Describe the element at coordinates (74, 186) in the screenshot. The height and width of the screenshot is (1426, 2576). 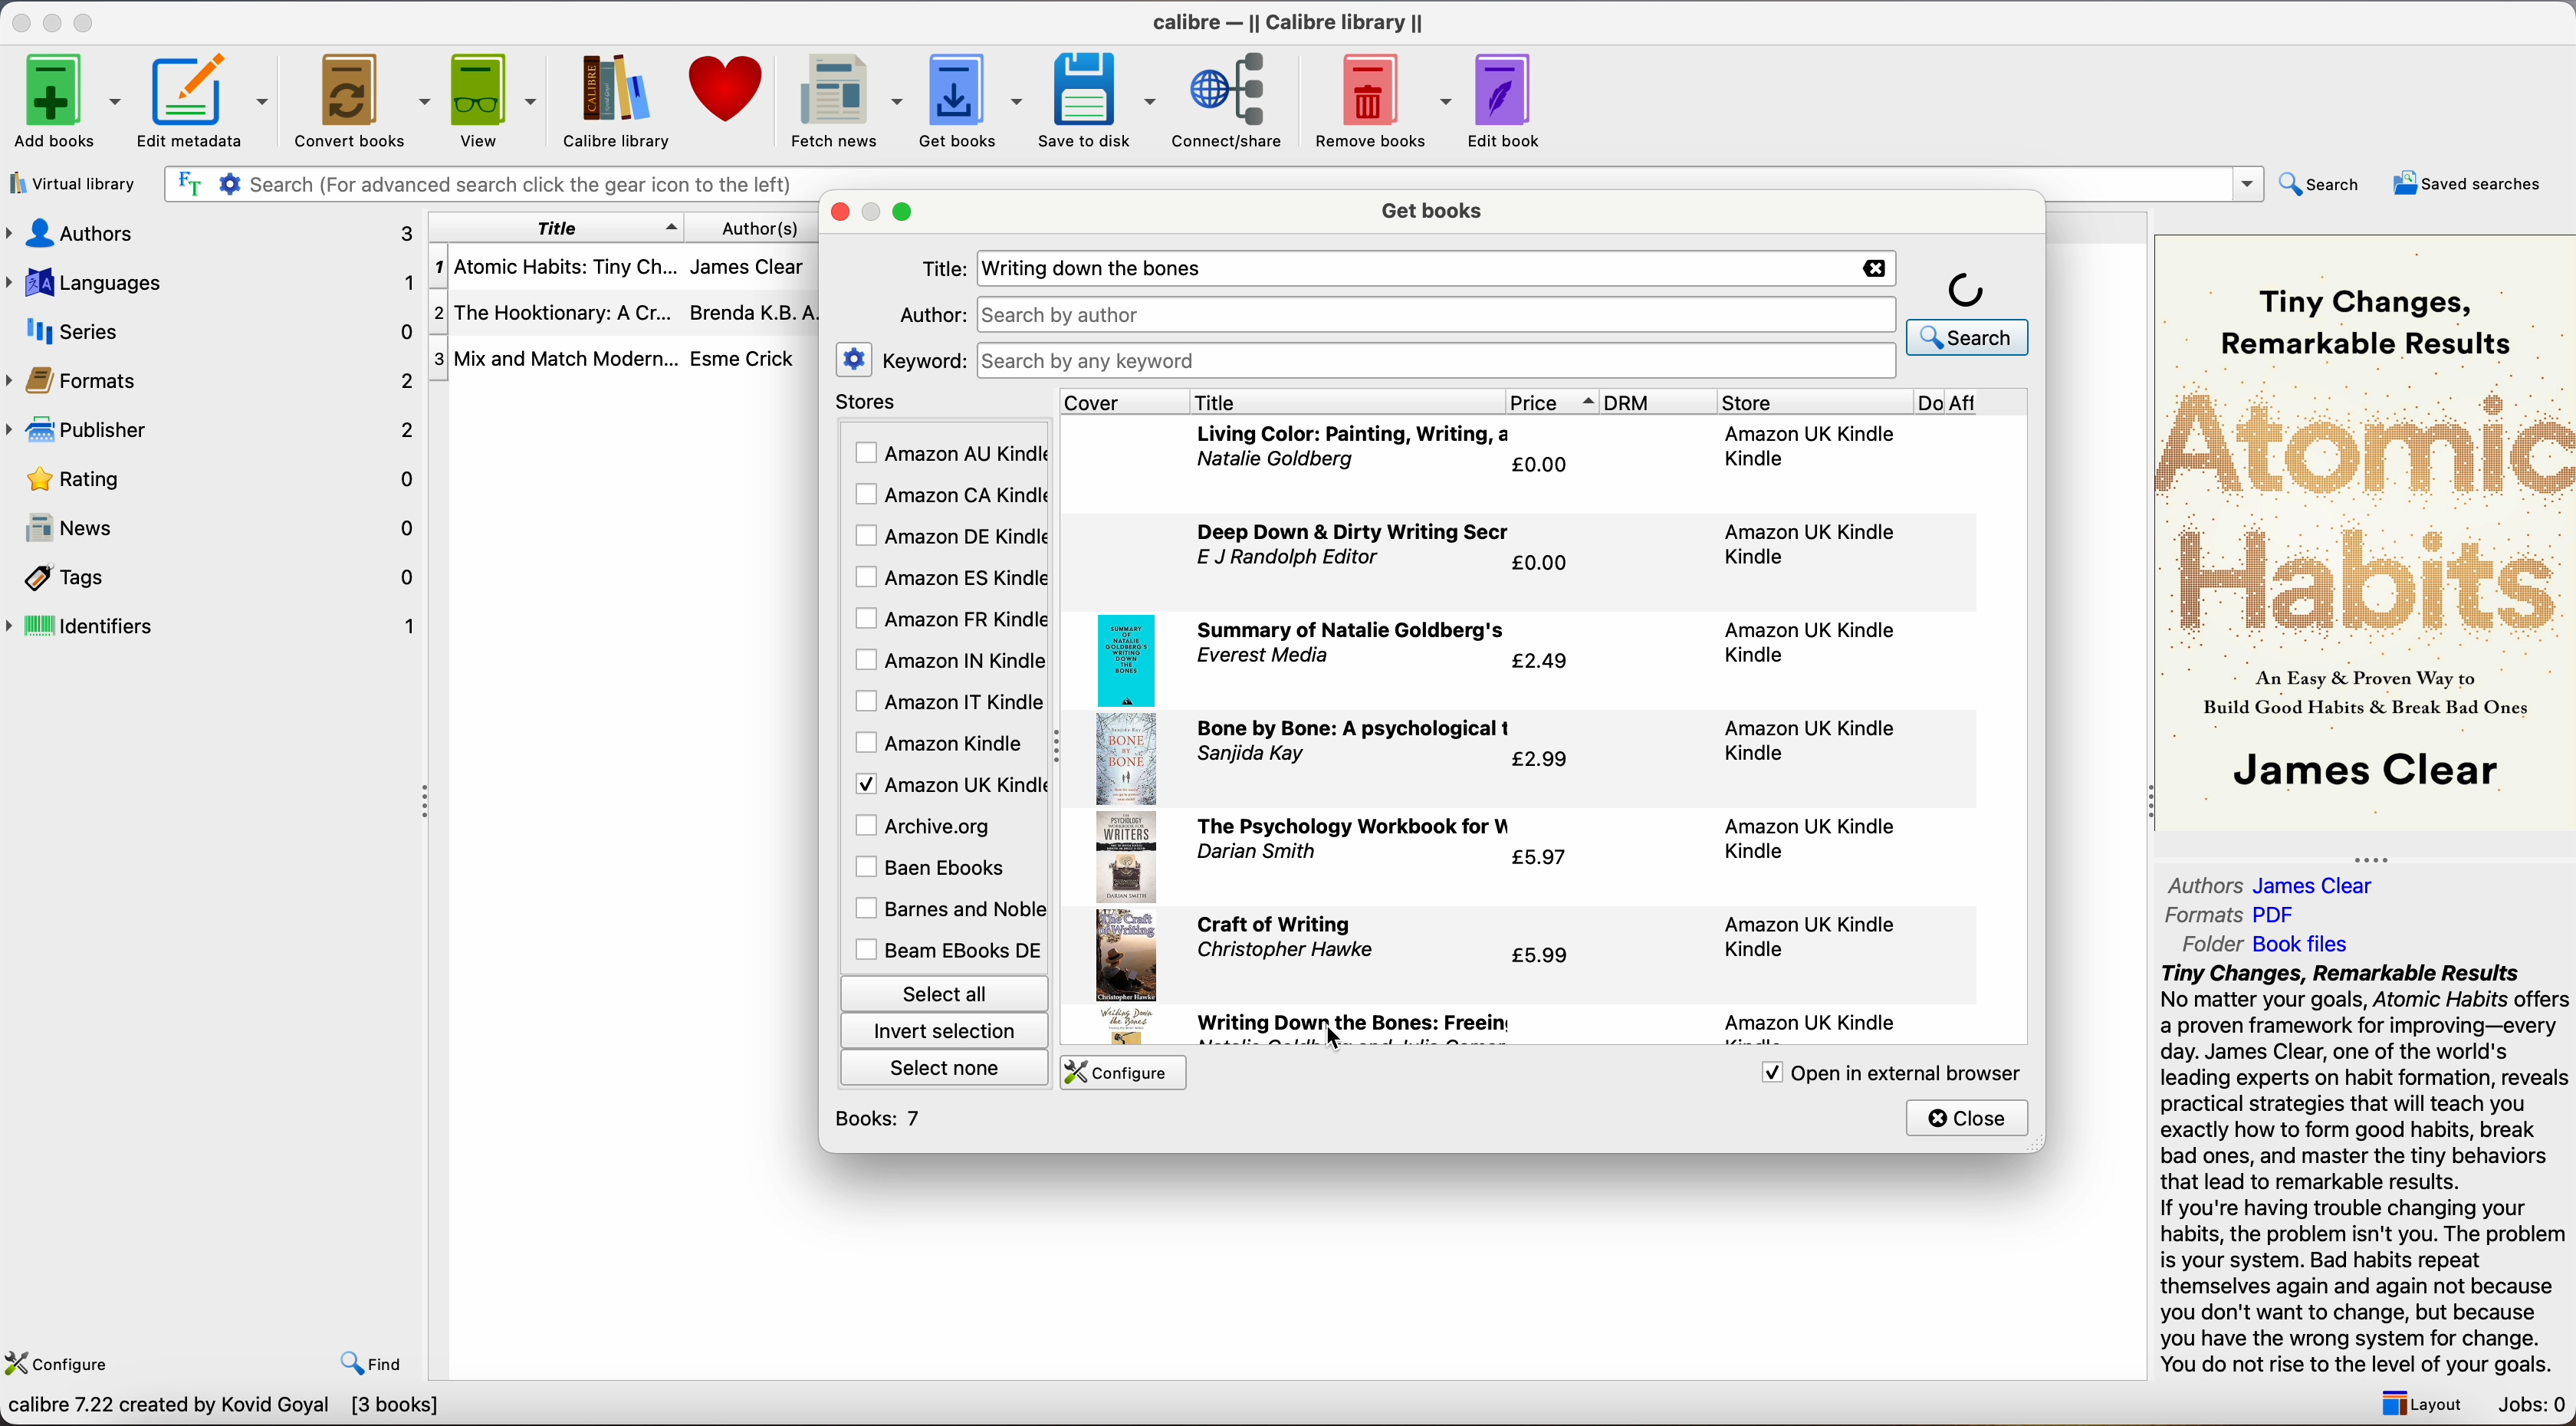
I see `virtual library` at that location.